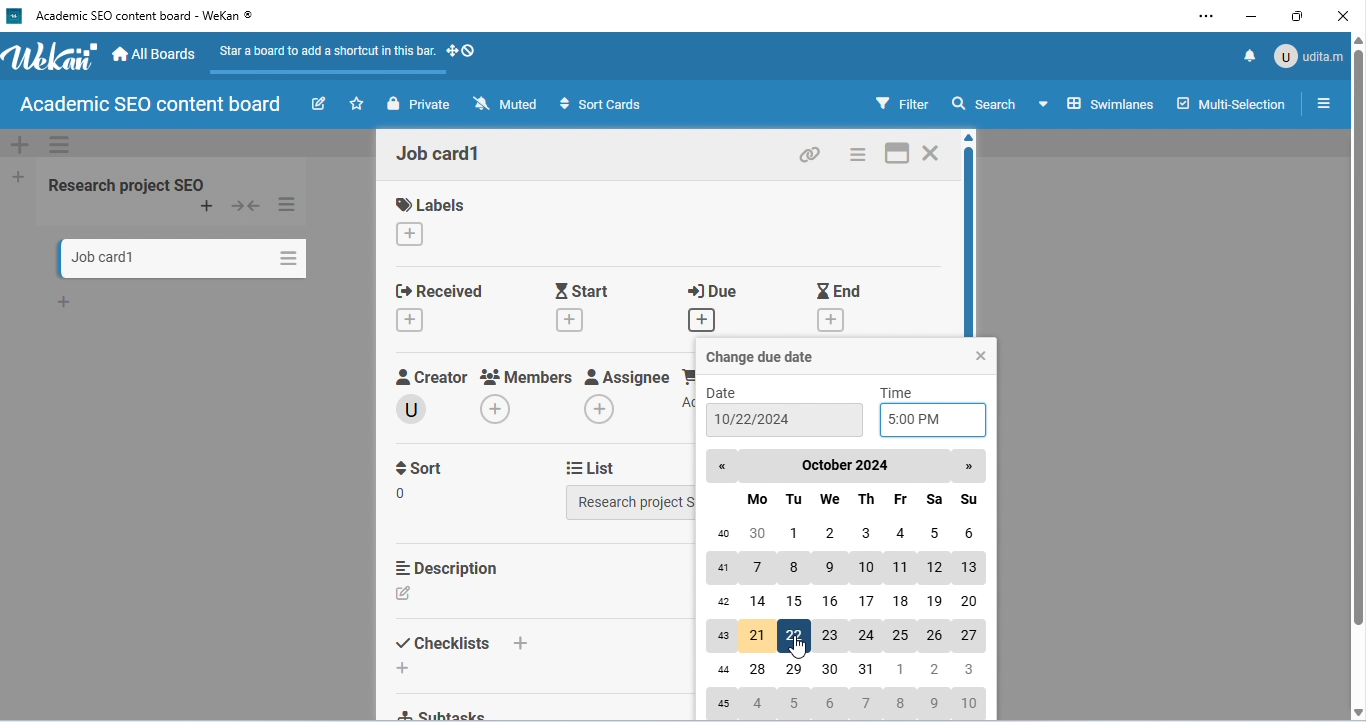 The width and height of the screenshot is (1366, 722). Describe the element at coordinates (1357, 713) in the screenshot. I see `move down` at that location.